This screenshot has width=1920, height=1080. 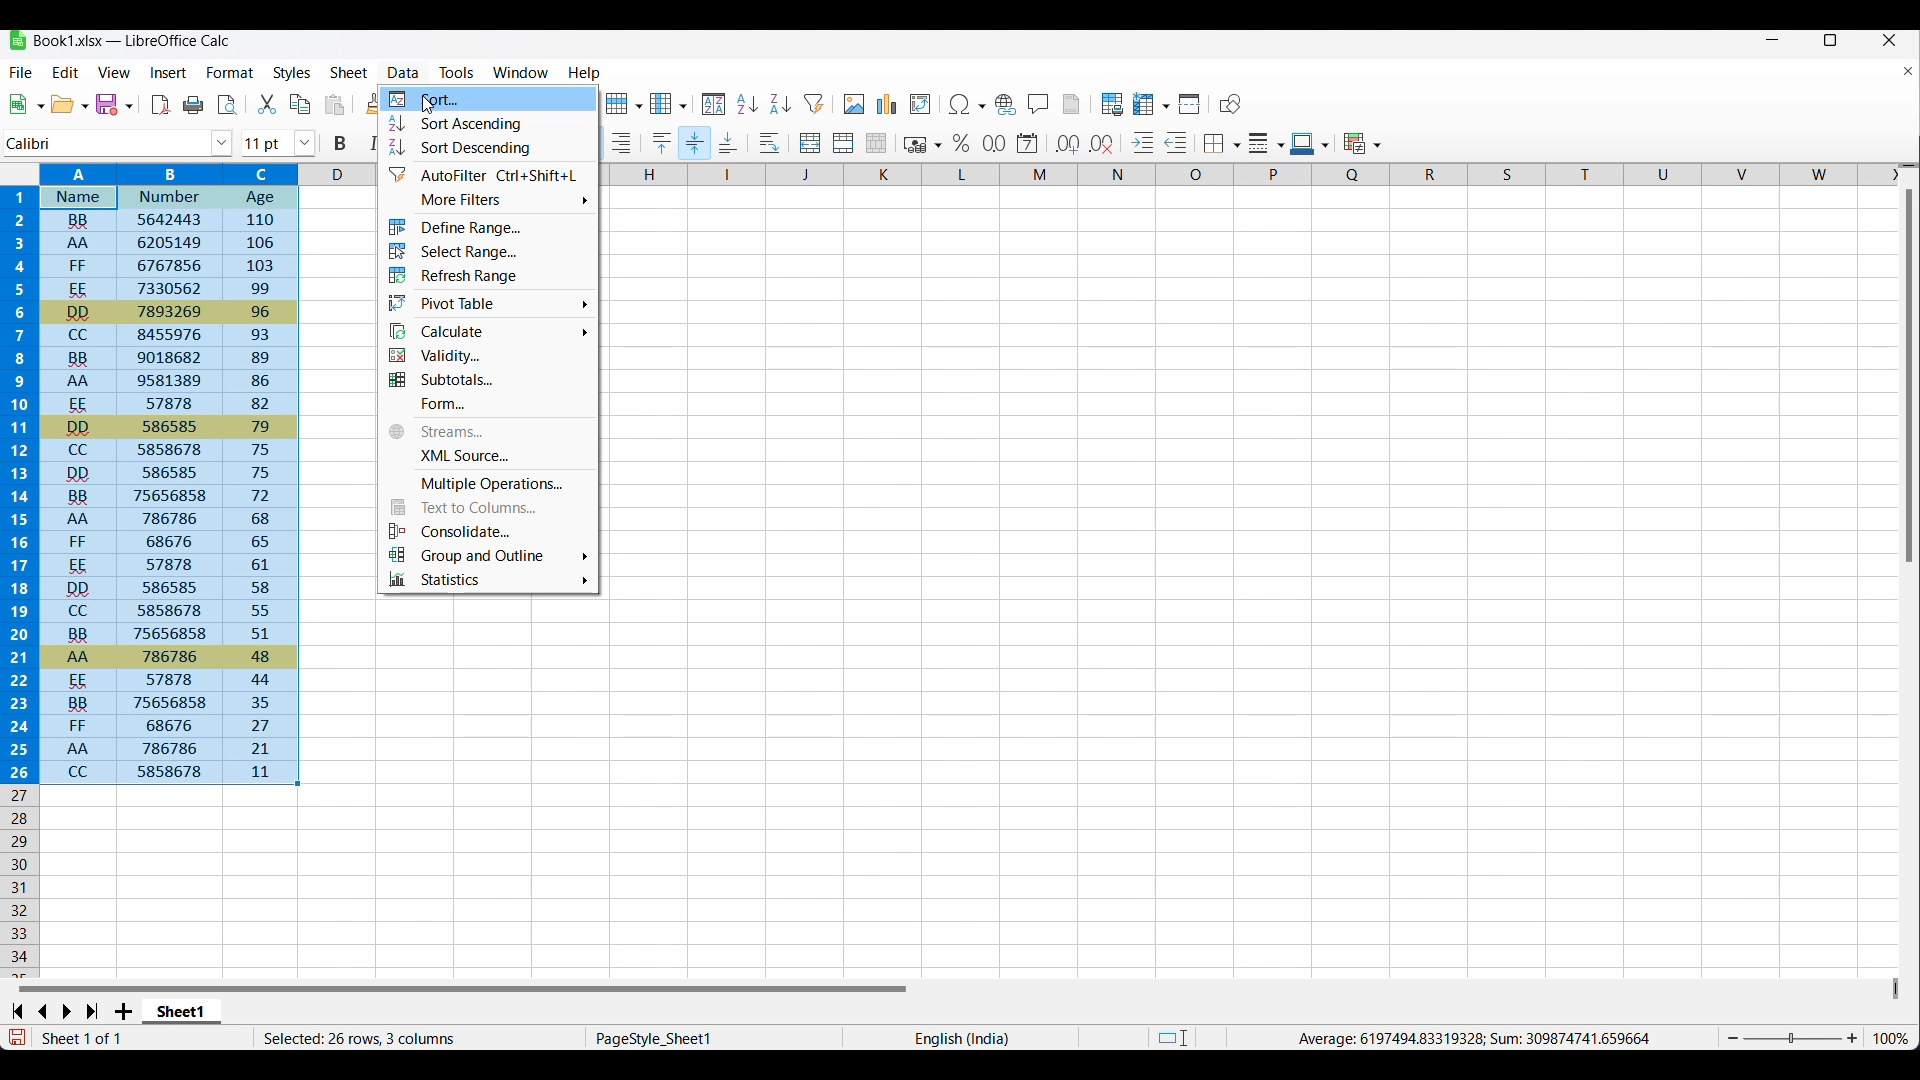 What do you see at coordinates (487, 331) in the screenshot?
I see `Calculate options` at bounding box center [487, 331].